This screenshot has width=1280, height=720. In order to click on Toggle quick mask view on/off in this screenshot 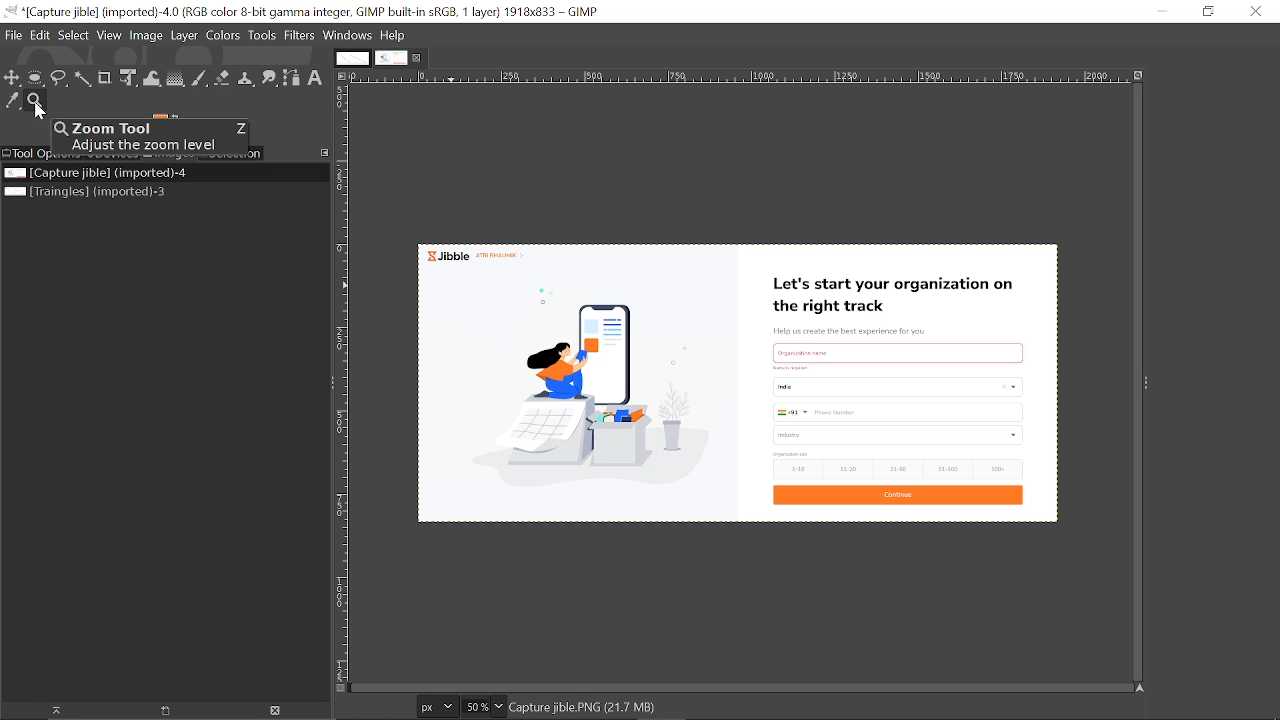, I will do `click(340, 689)`.